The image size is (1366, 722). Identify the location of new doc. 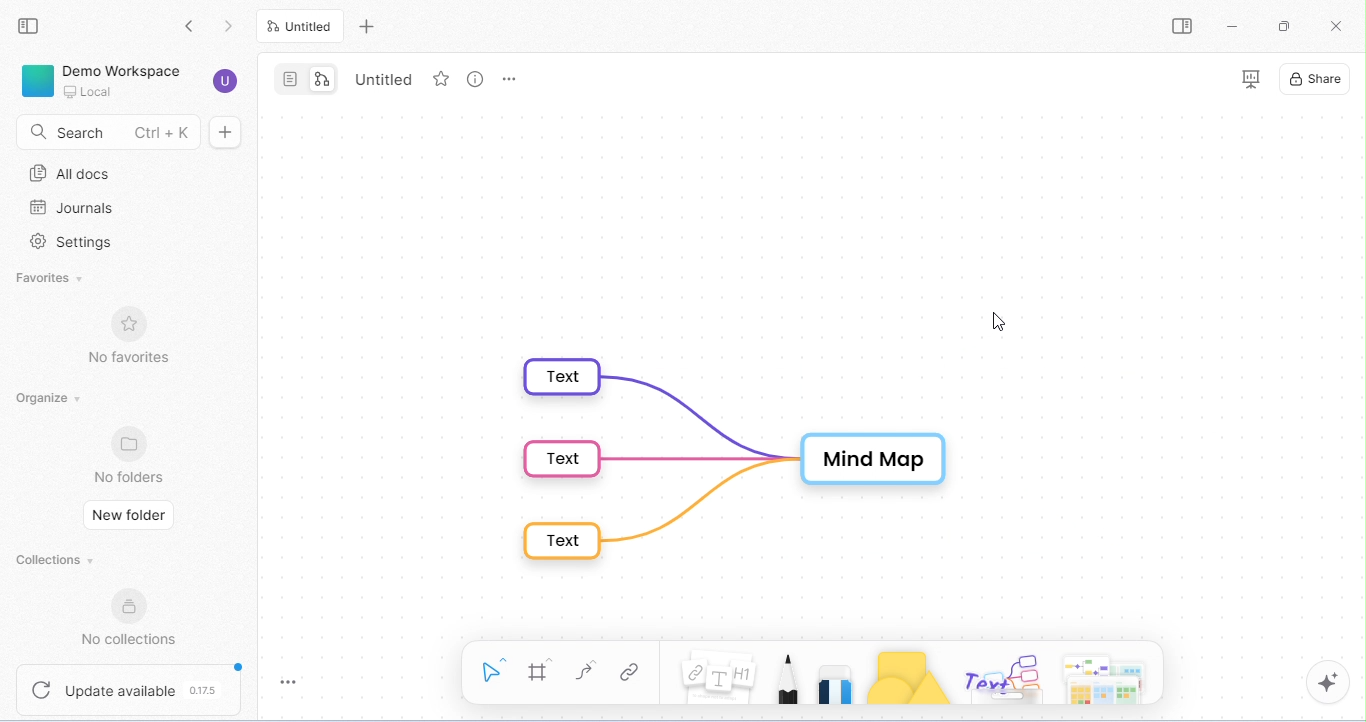
(234, 132).